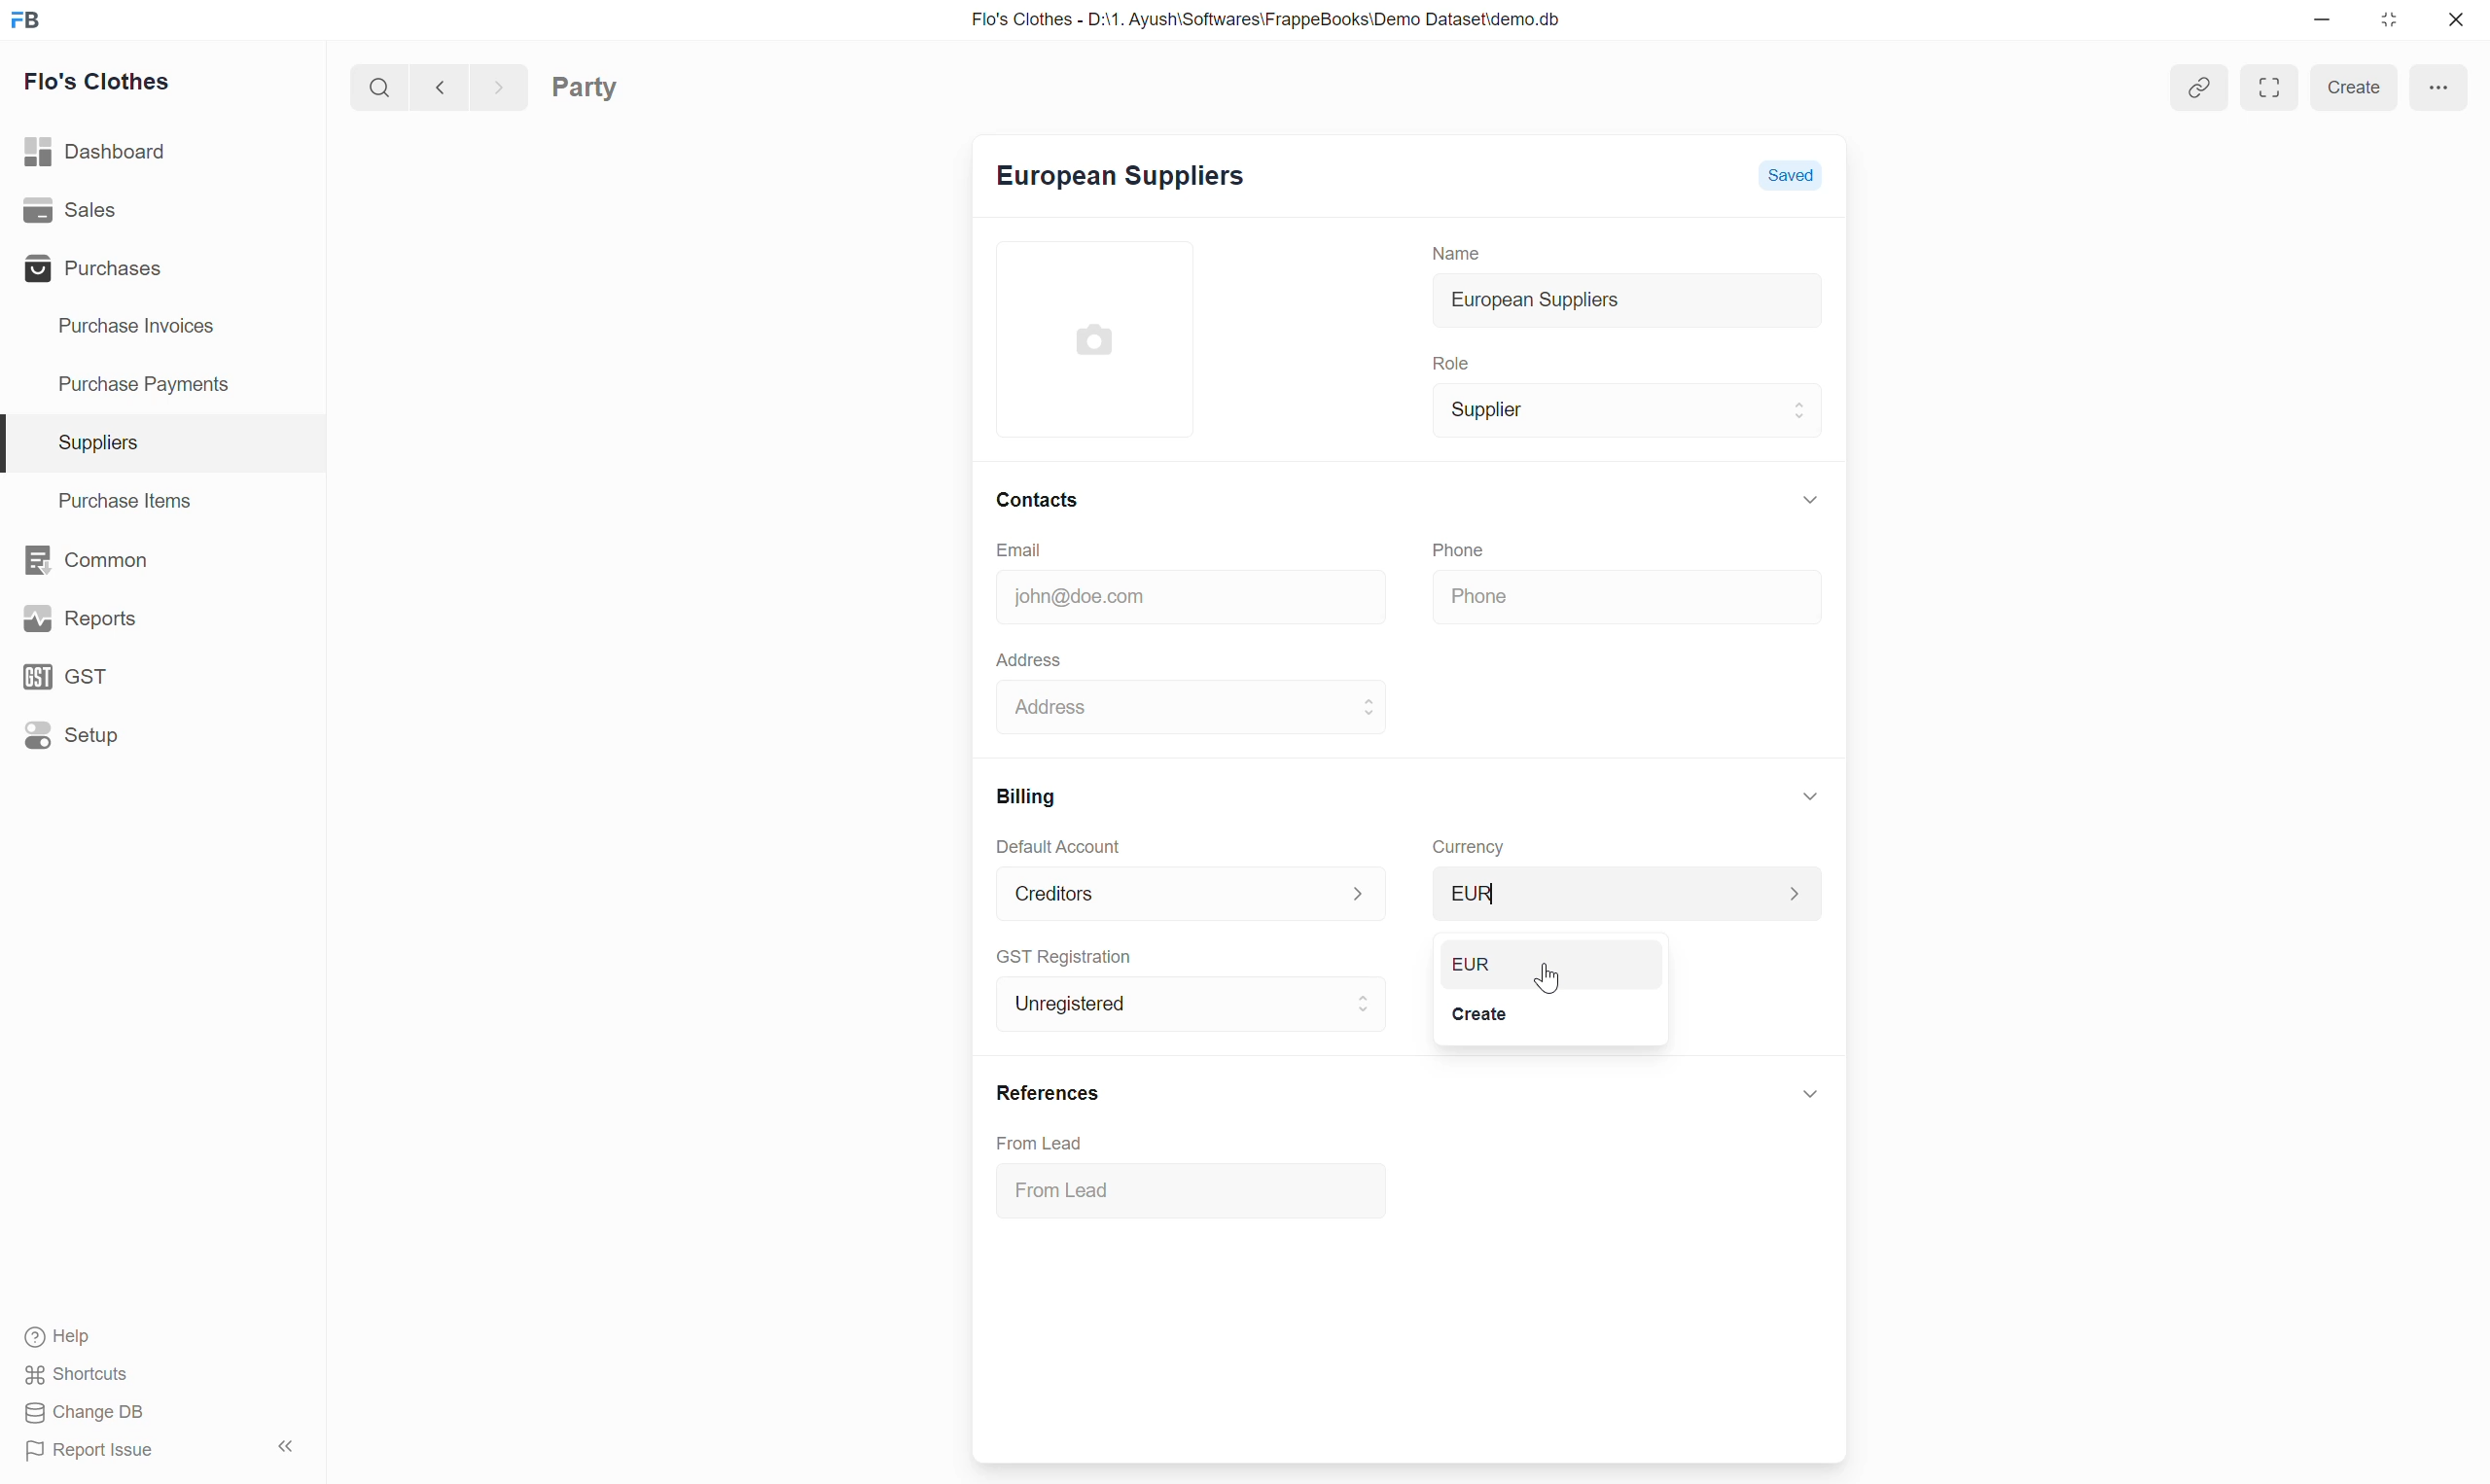 Image resolution: width=2490 pixels, height=1484 pixels. What do you see at coordinates (1442, 360) in the screenshot?
I see `Role` at bounding box center [1442, 360].